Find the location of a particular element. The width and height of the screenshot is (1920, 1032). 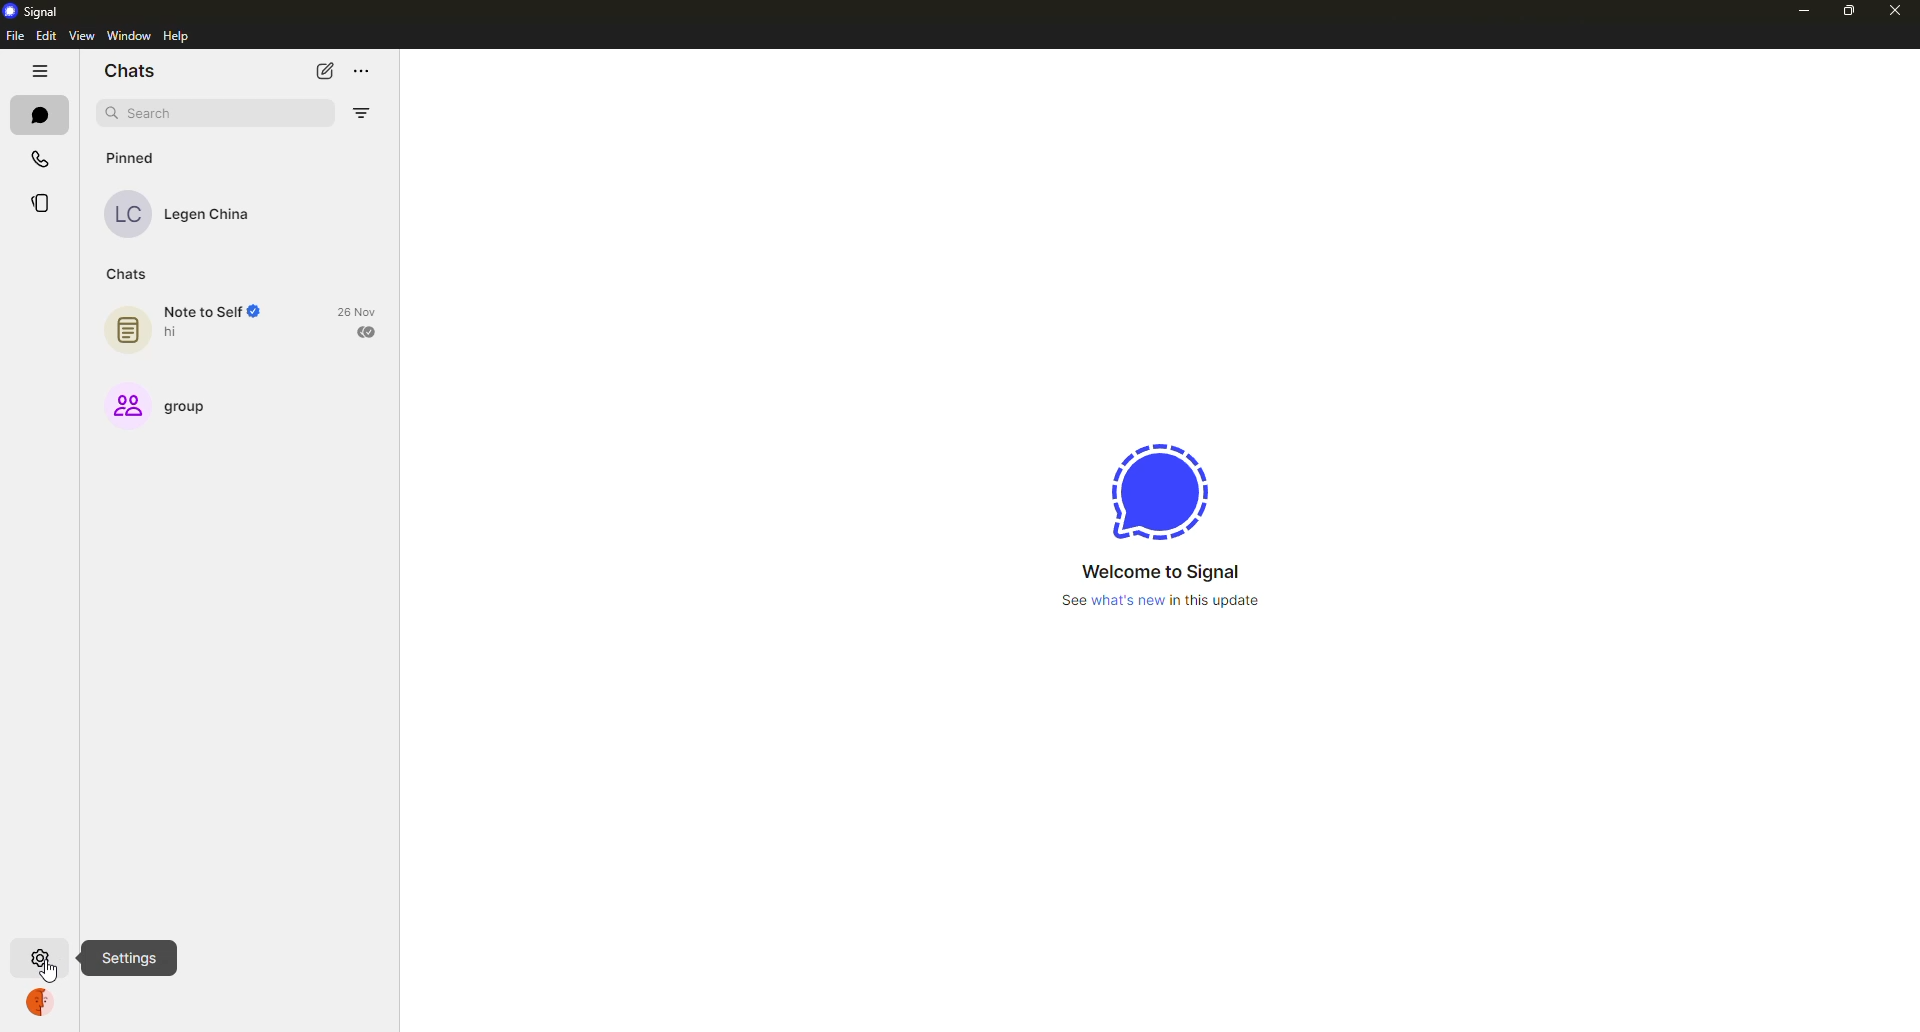

Chat Icon is located at coordinates (128, 330).